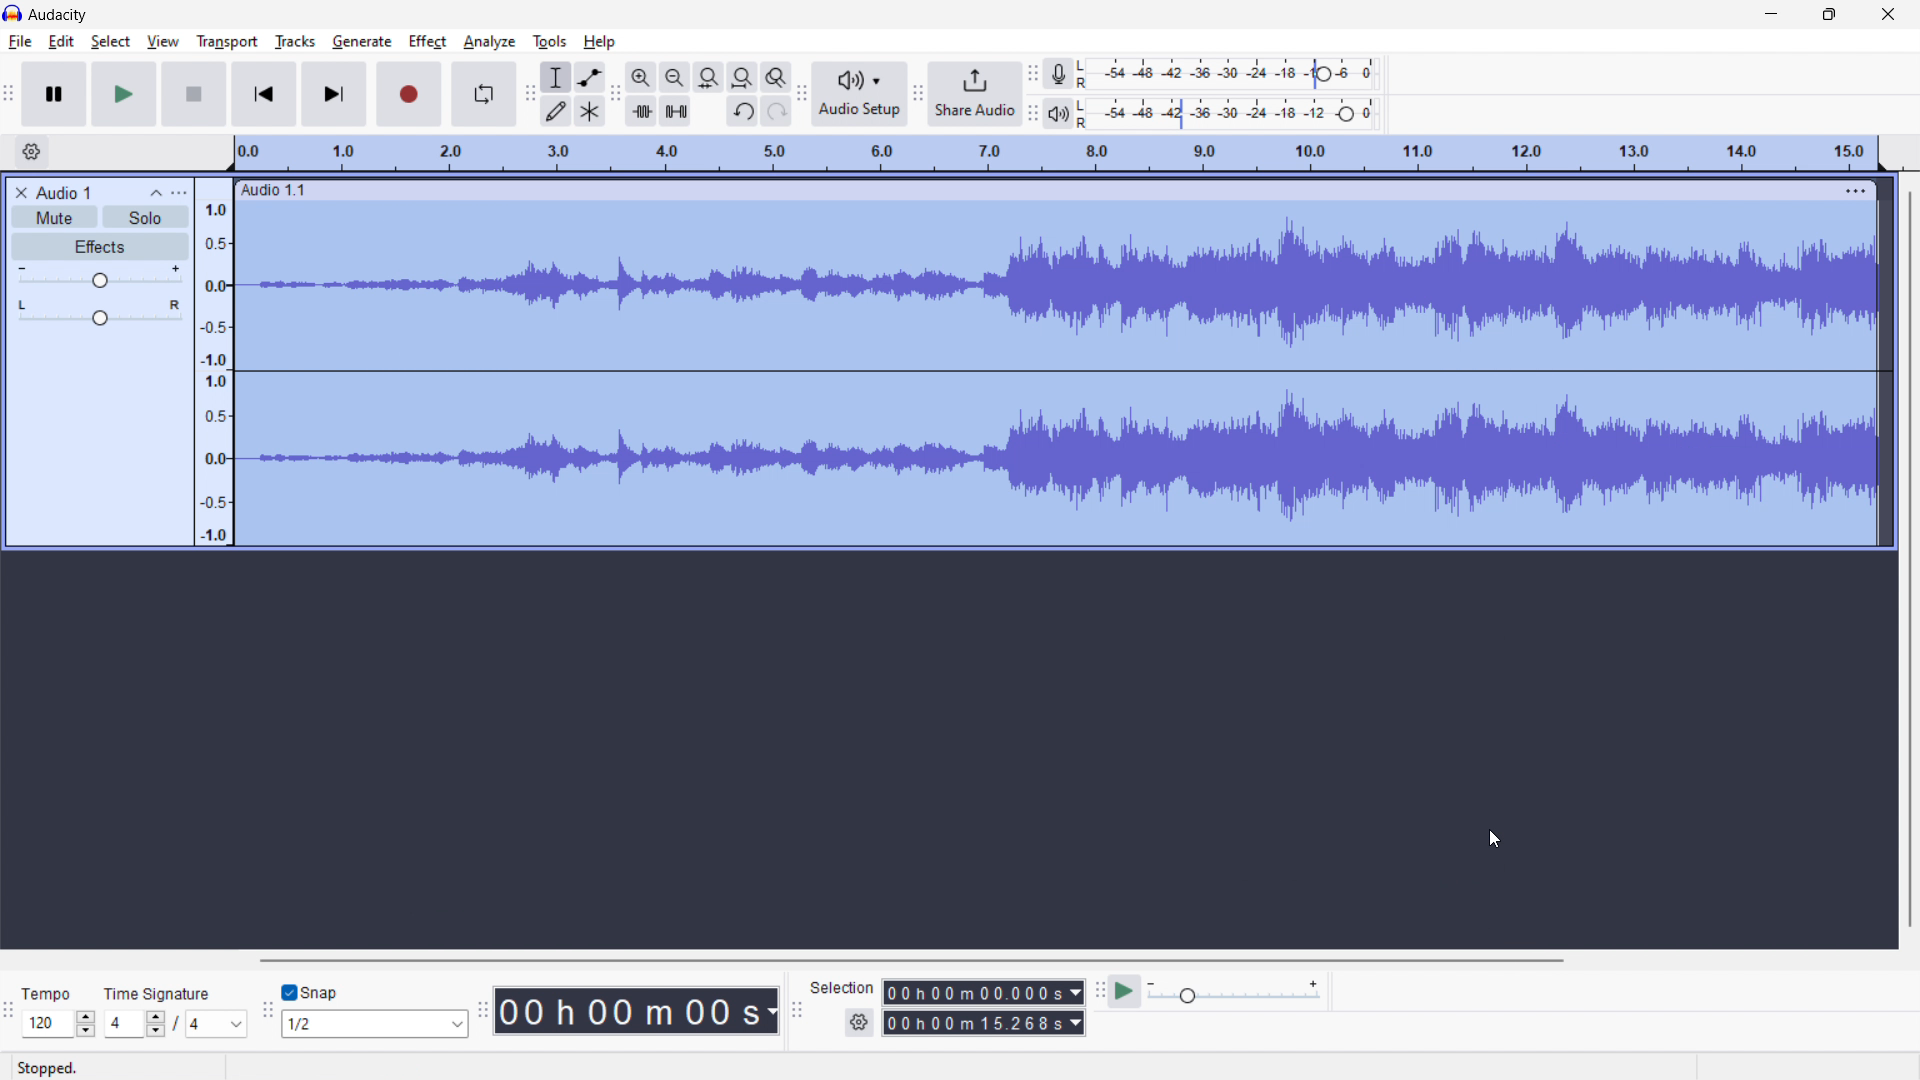  Describe the element at coordinates (1234, 114) in the screenshot. I see `playback level` at that location.